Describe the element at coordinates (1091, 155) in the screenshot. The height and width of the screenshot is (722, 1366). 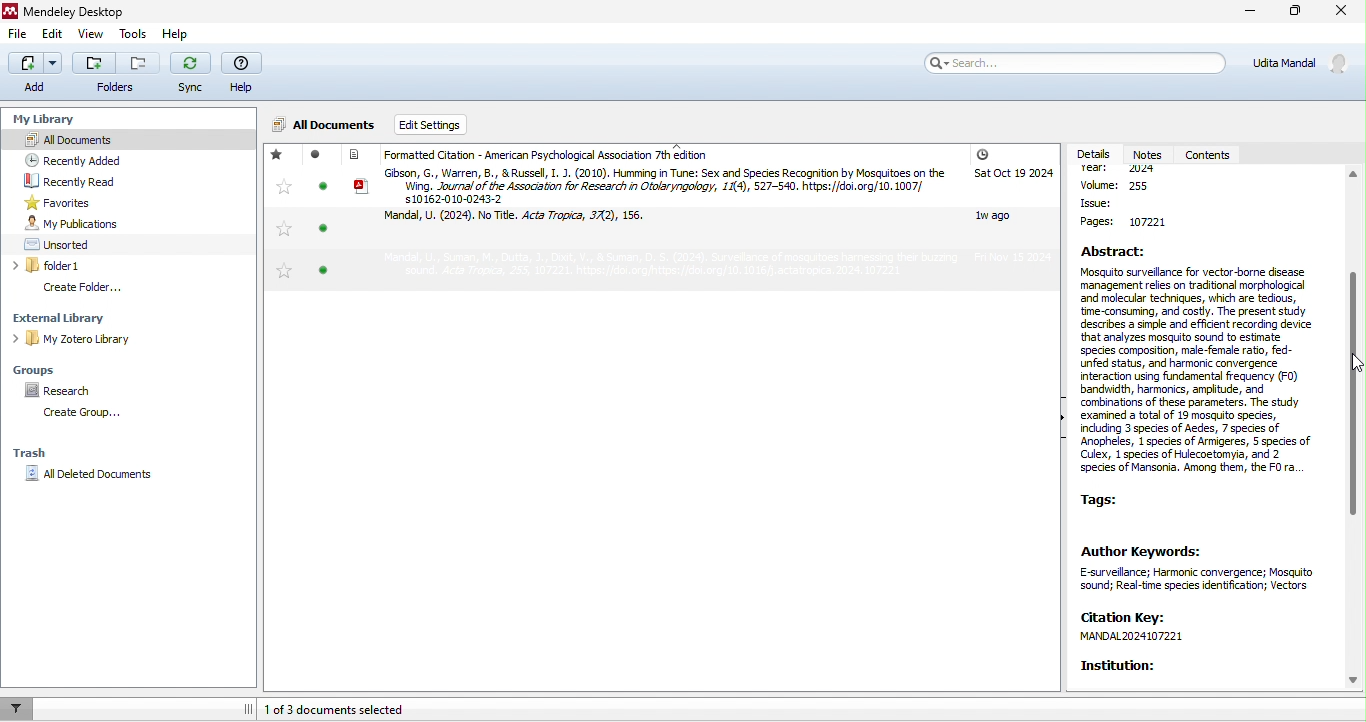
I see `details` at that location.